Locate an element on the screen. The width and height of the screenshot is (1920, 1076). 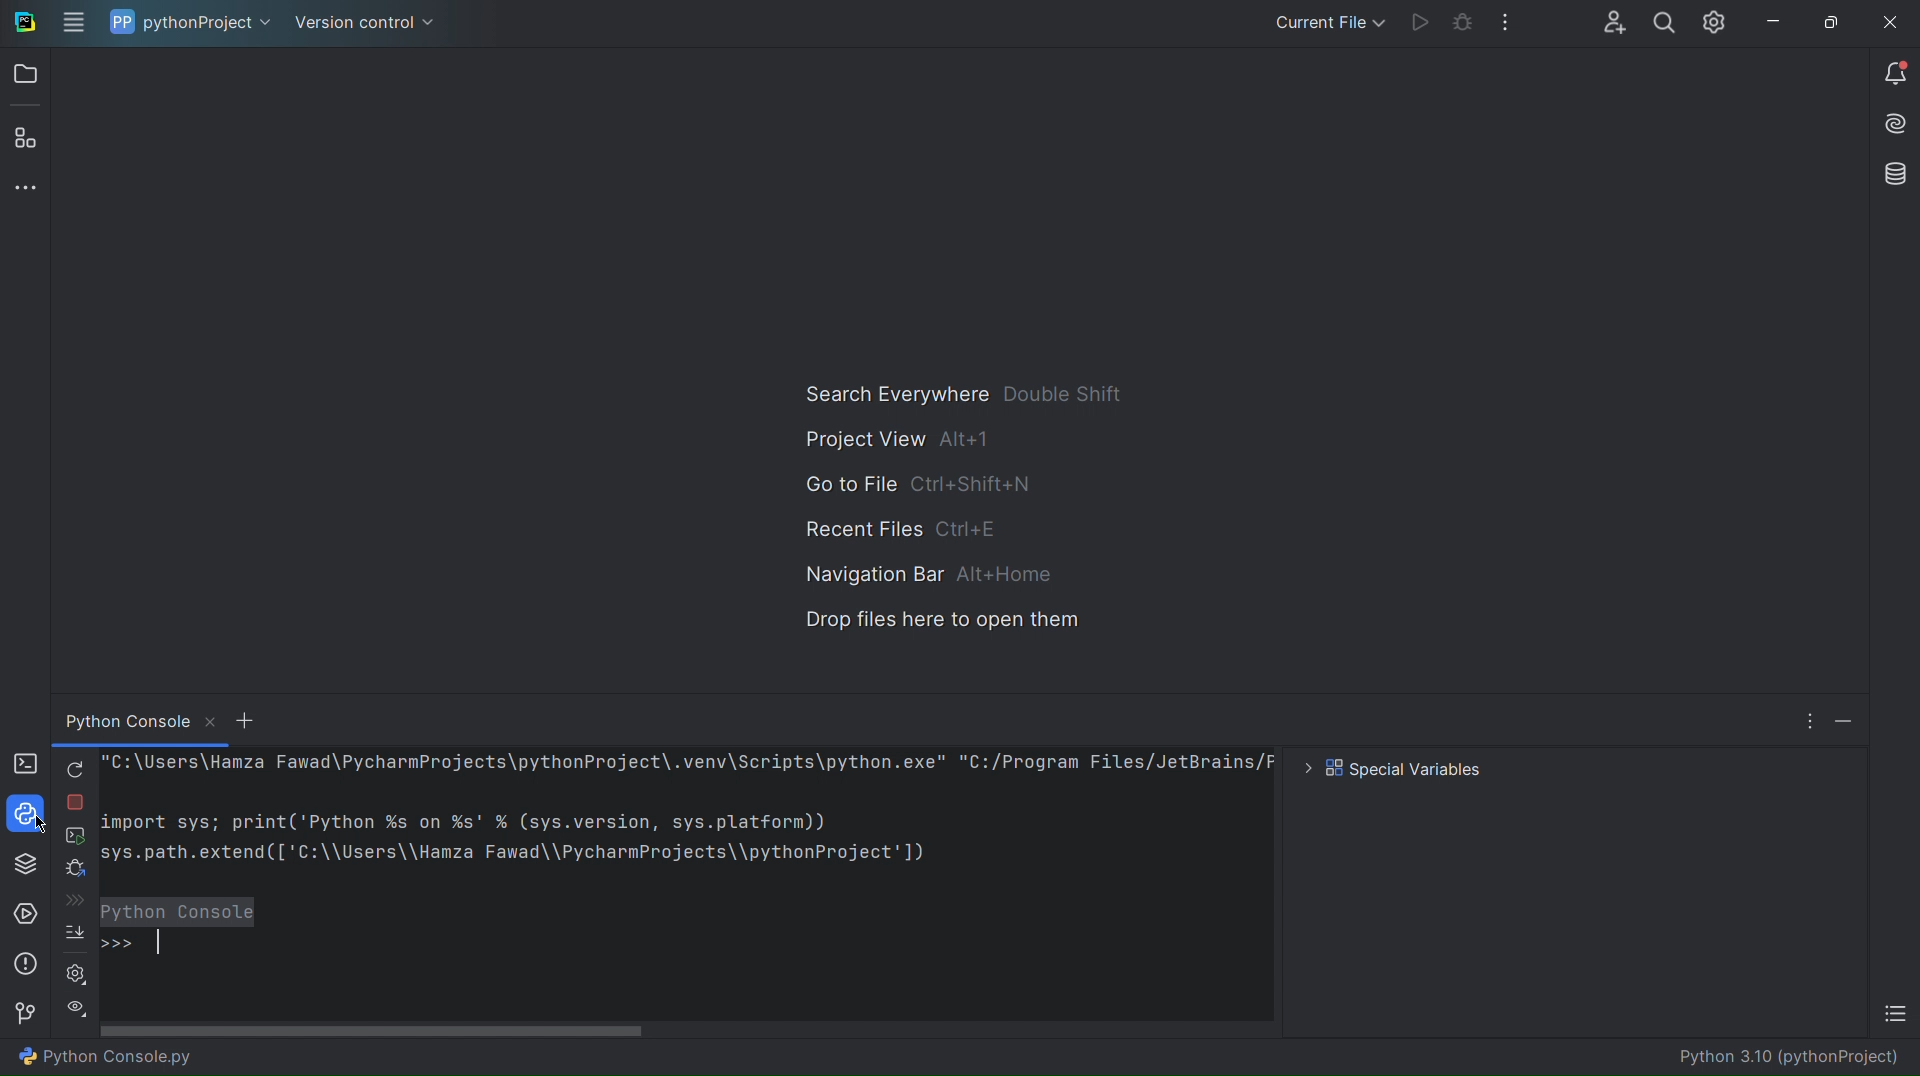
Account is located at coordinates (1612, 23).